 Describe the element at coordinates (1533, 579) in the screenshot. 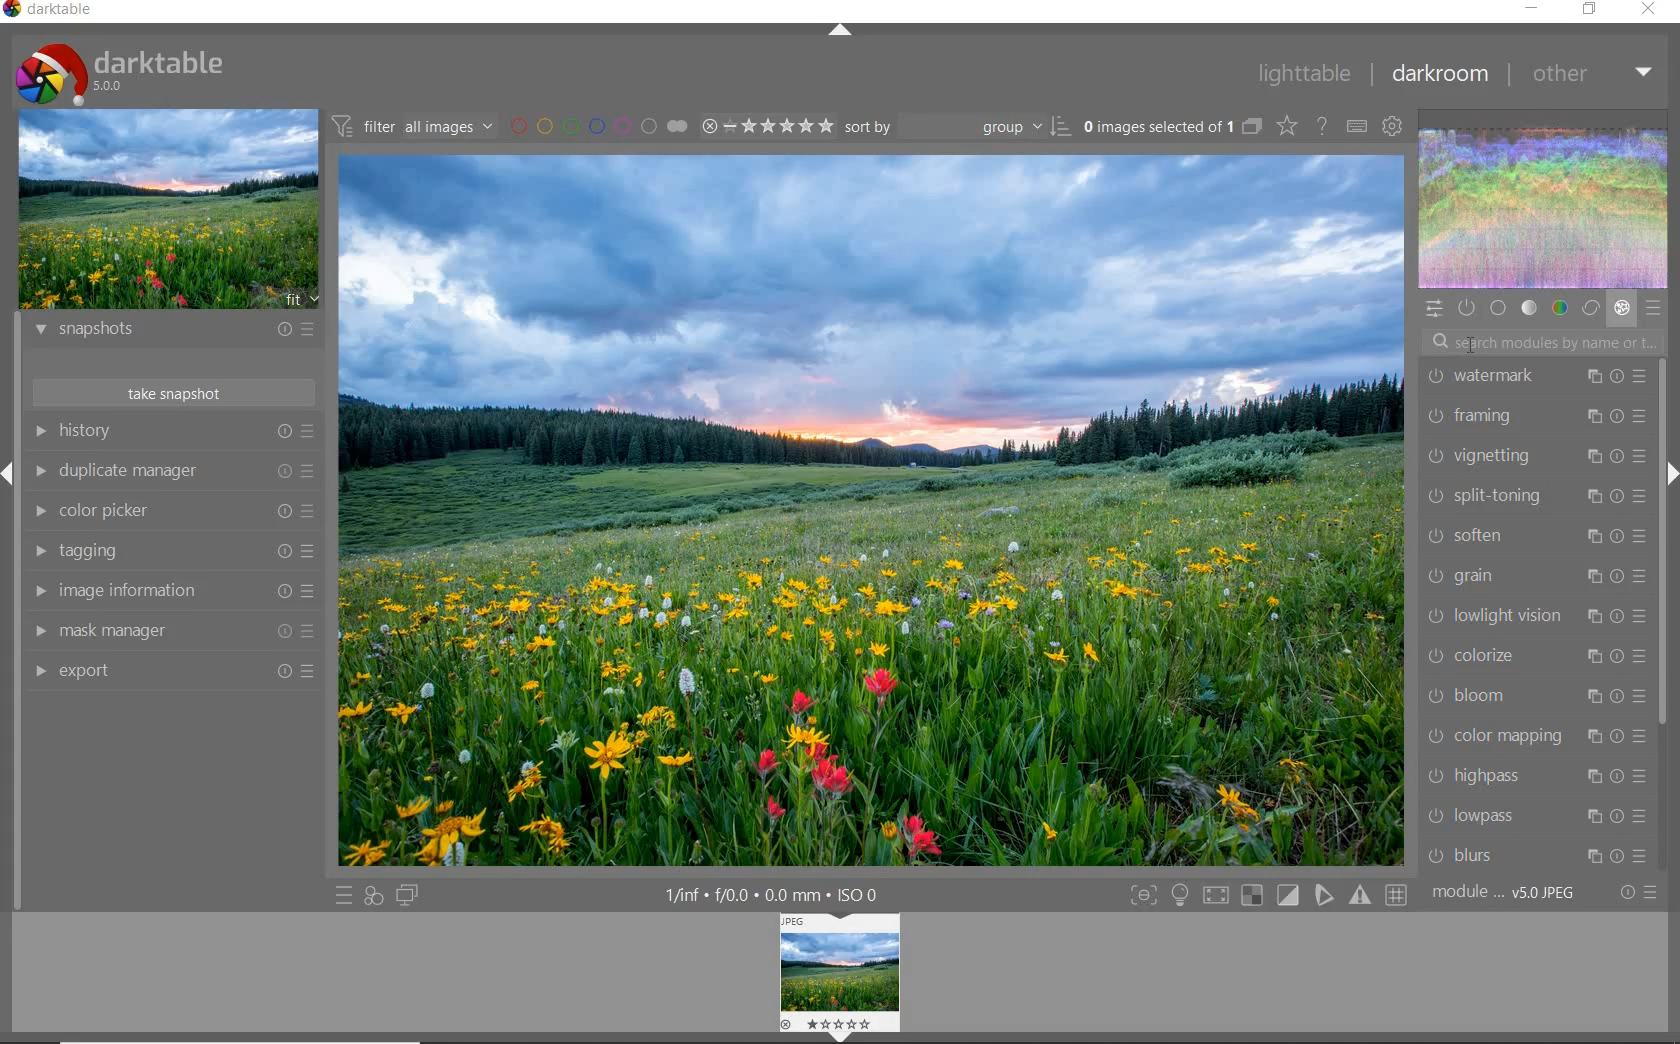

I see `grain` at that location.